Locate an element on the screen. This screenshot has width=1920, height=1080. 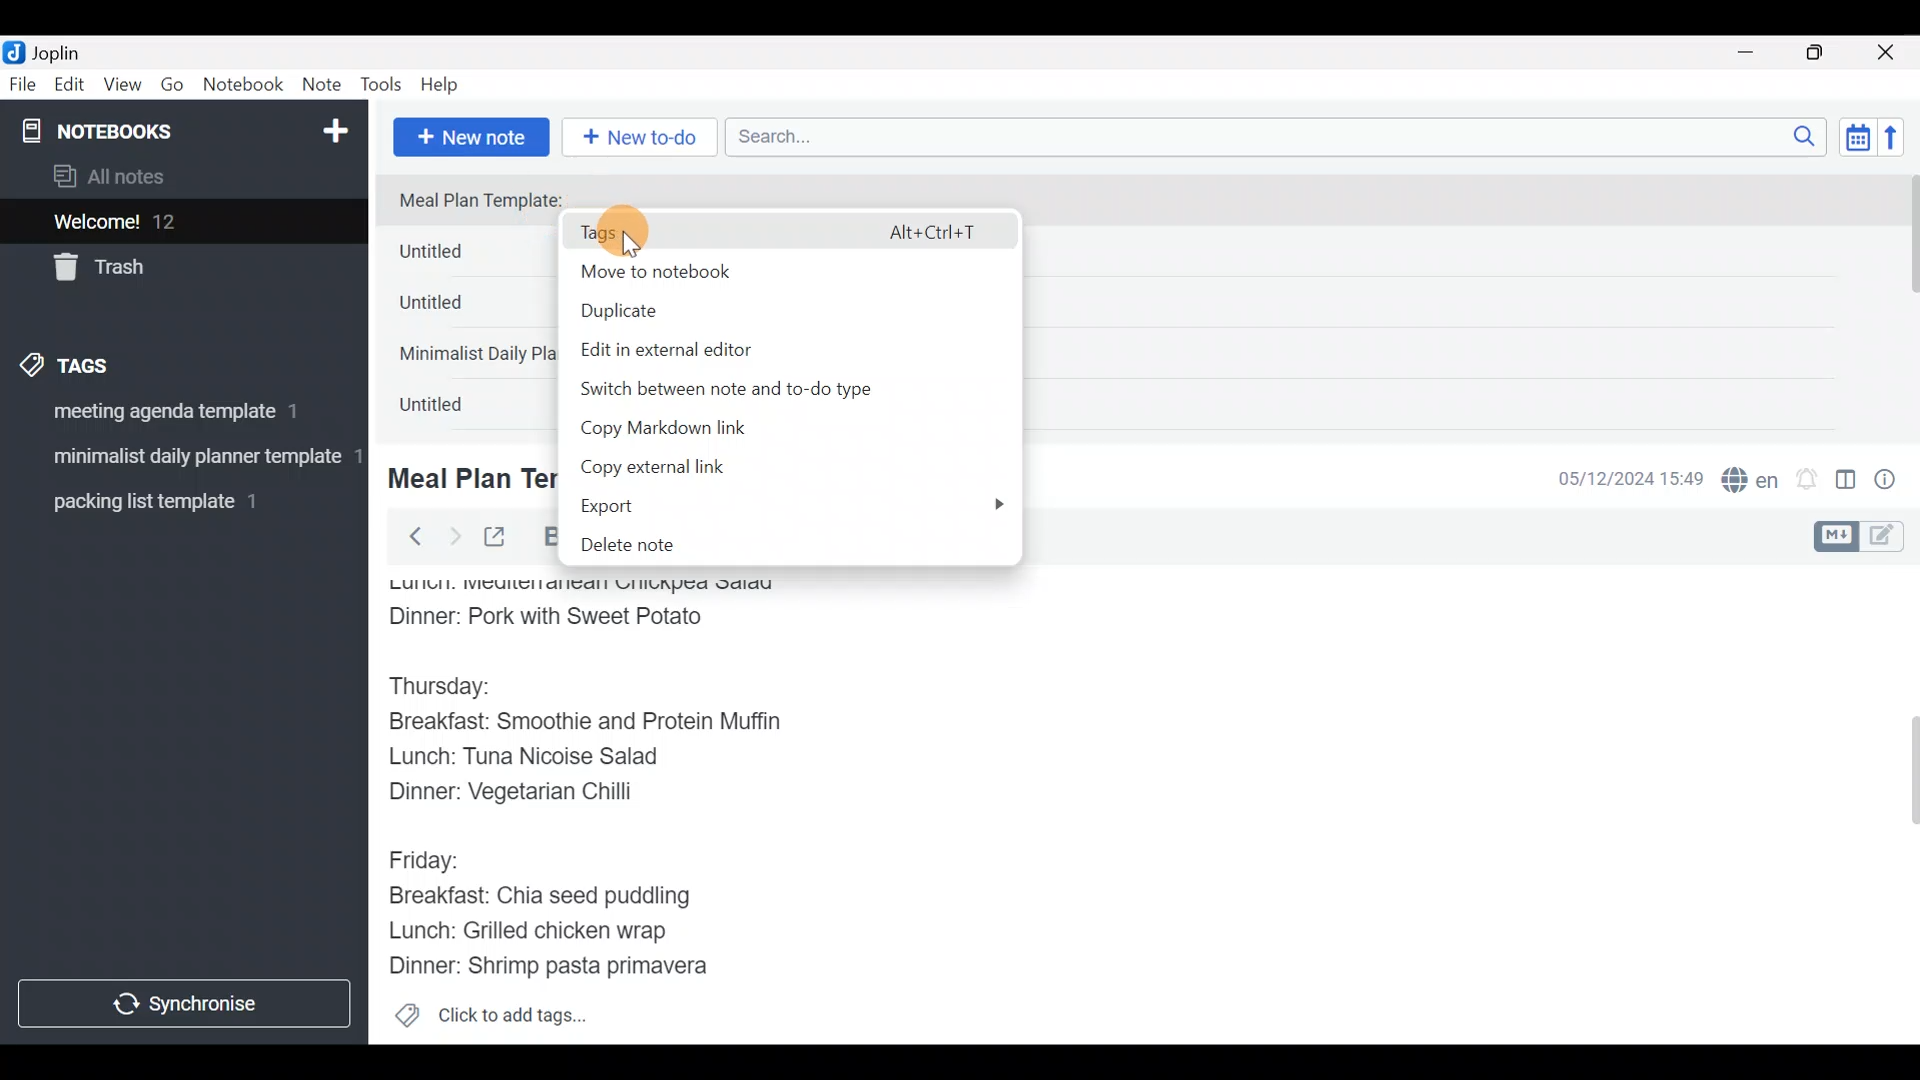
Edit is located at coordinates (70, 88).